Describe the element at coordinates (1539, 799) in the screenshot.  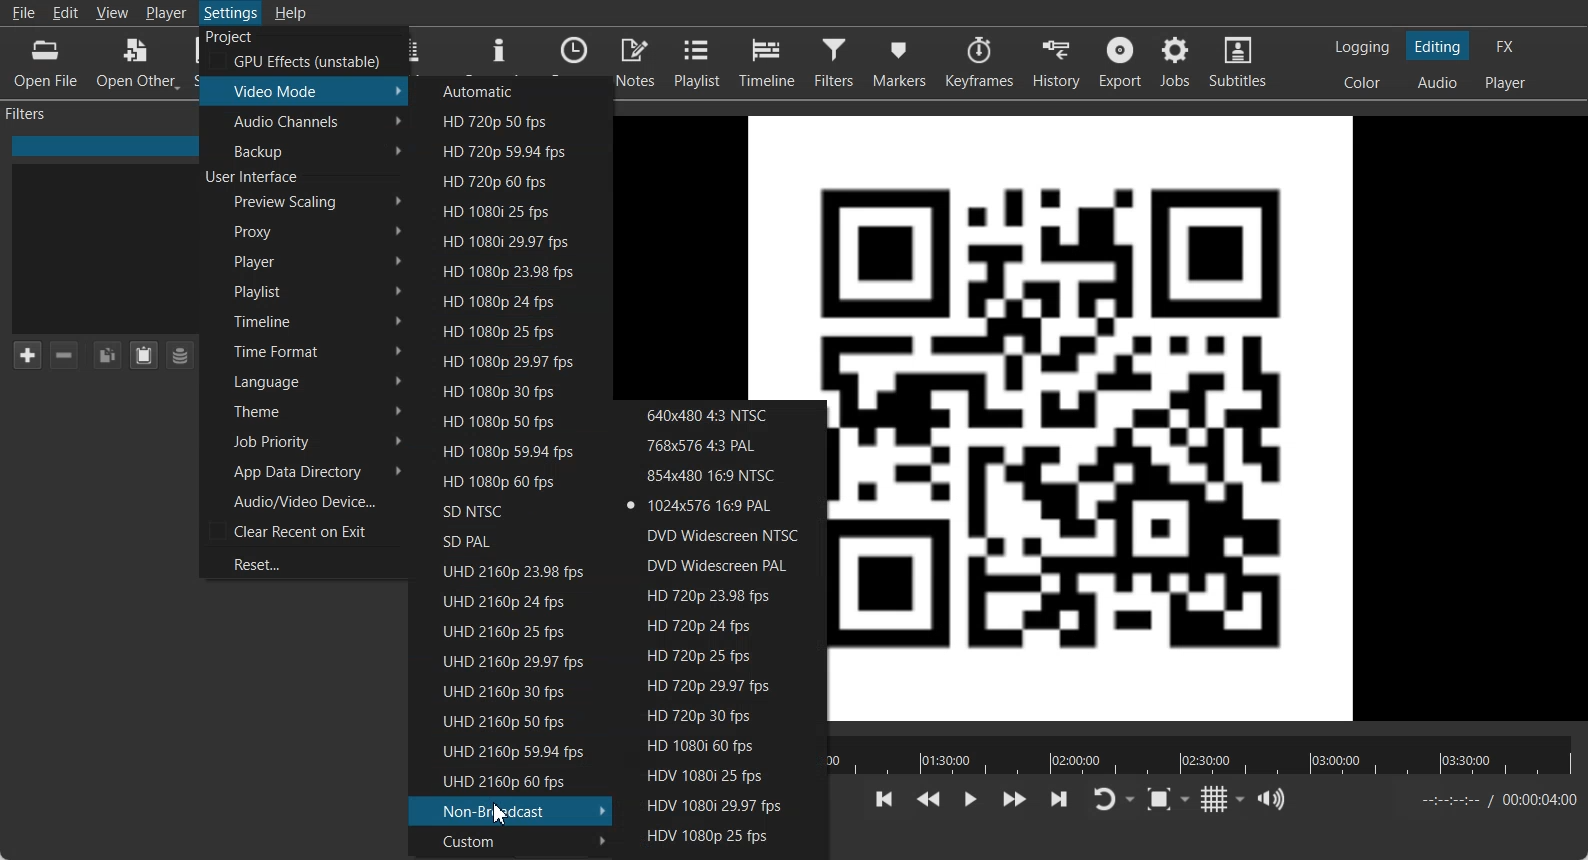
I see `Time added` at that location.